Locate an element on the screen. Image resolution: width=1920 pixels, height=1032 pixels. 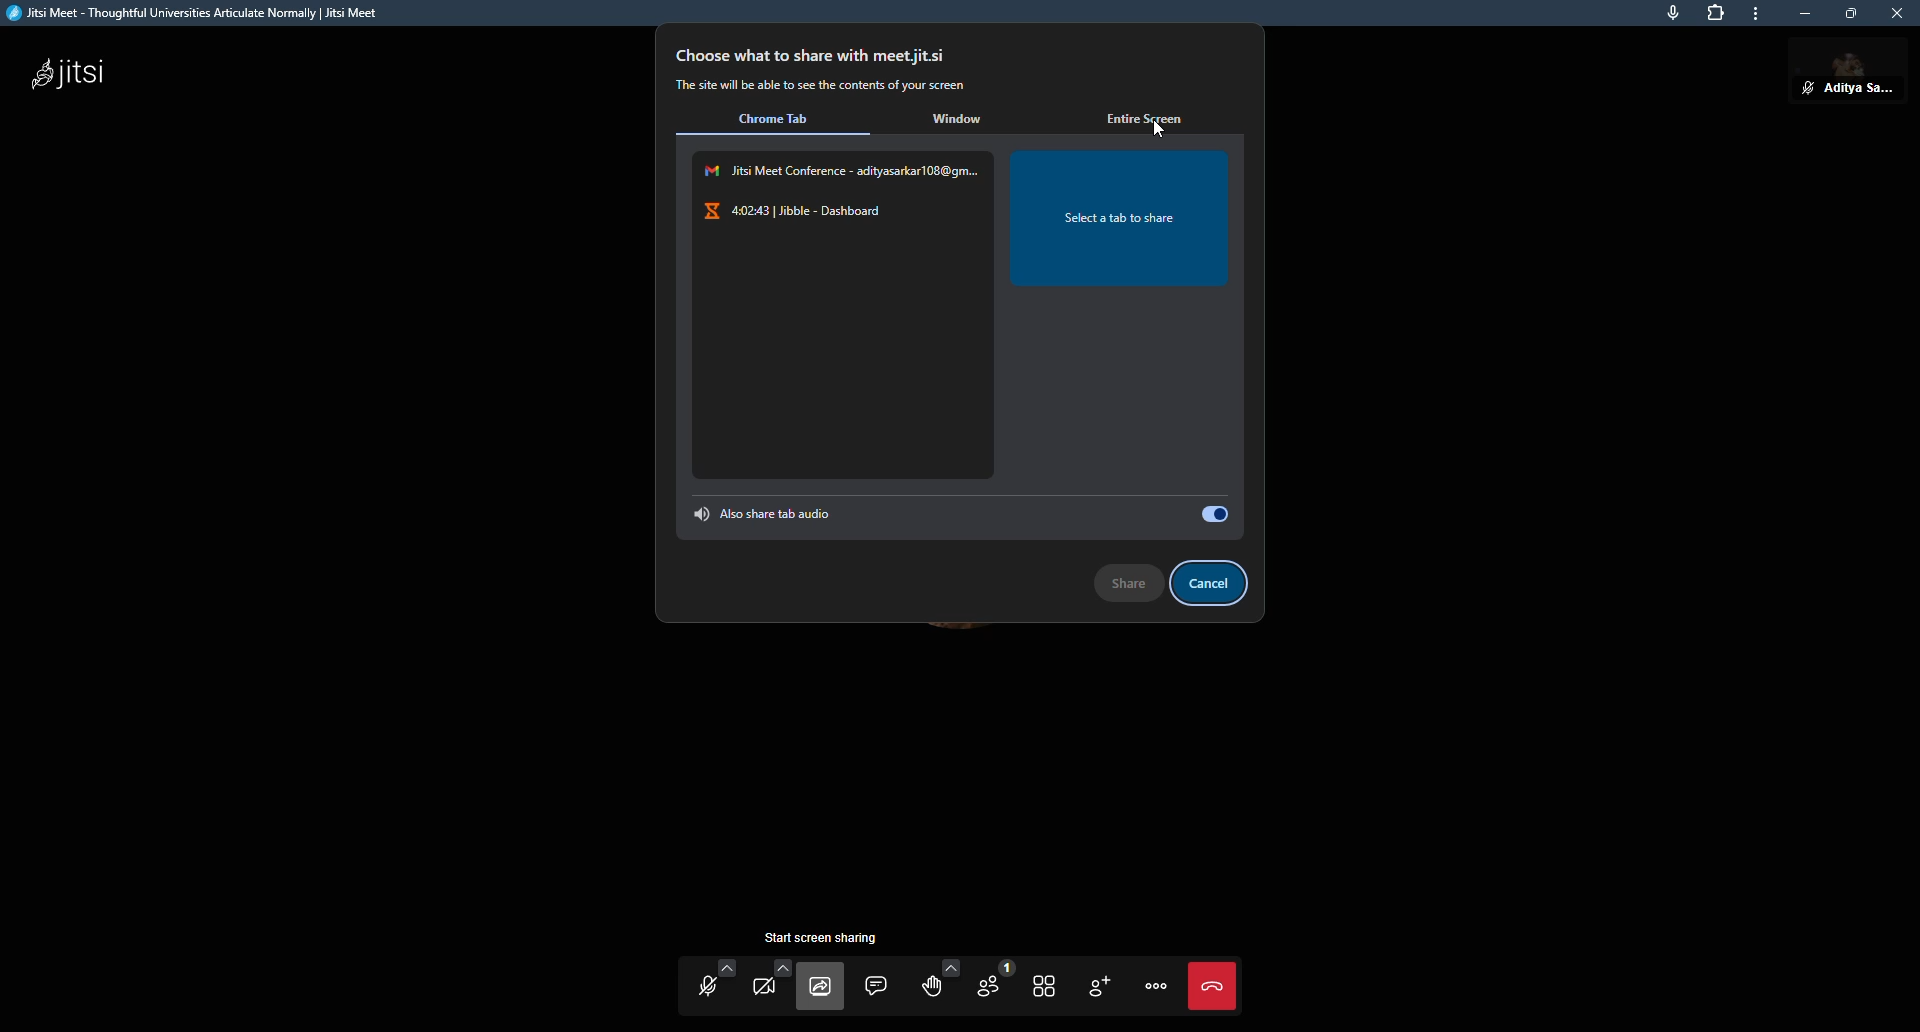
Jitsi Meet - Thoughtful Universities Articulate Normally | Jitsi Meet is located at coordinates (212, 14).